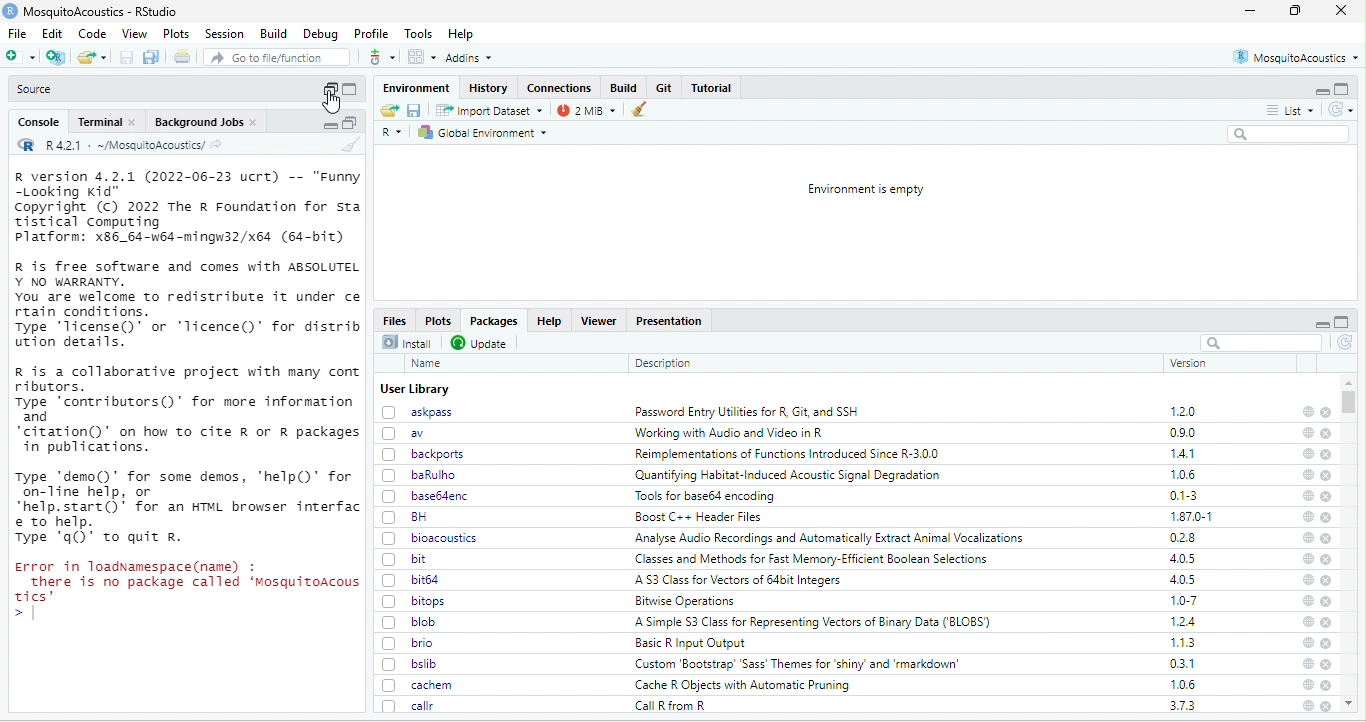 Image resolution: width=1366 pixels, height=722 pixels. I want to click on full screen, so click(352, 124).